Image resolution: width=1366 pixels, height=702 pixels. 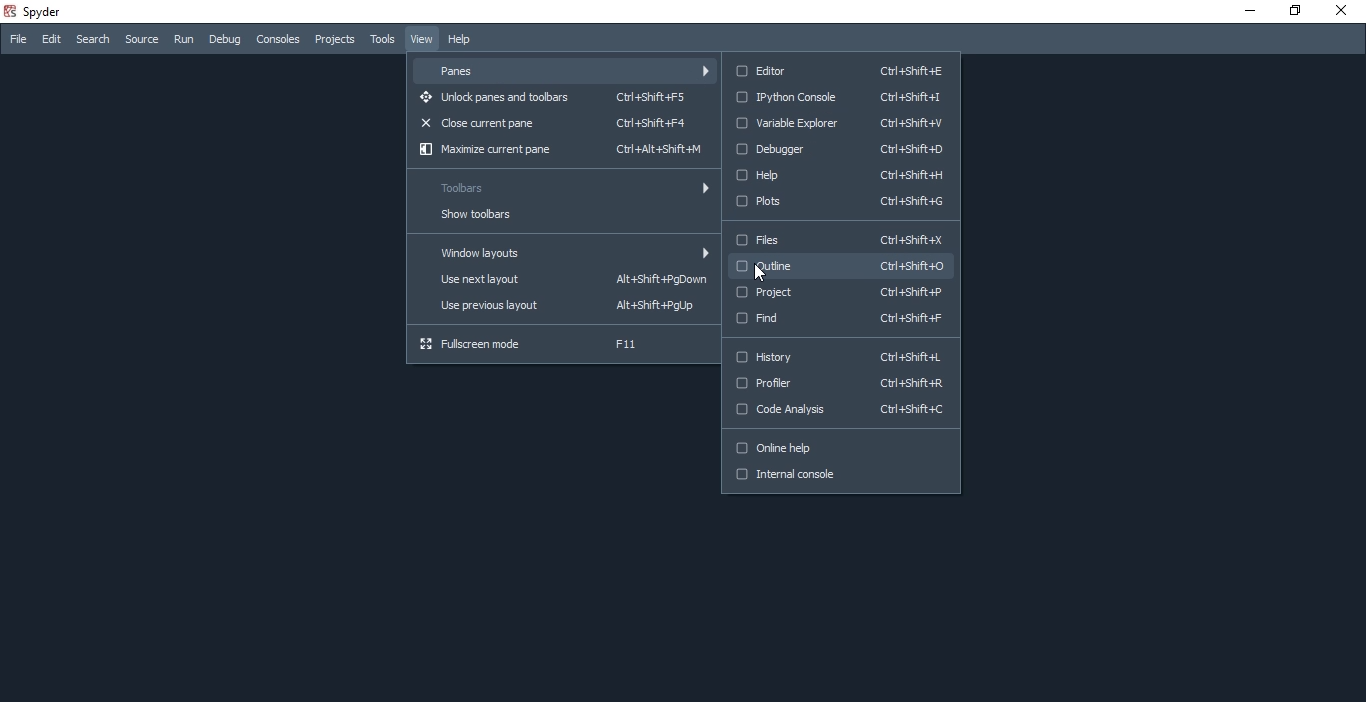 I want to click on Run, so click(x=181, y=41).